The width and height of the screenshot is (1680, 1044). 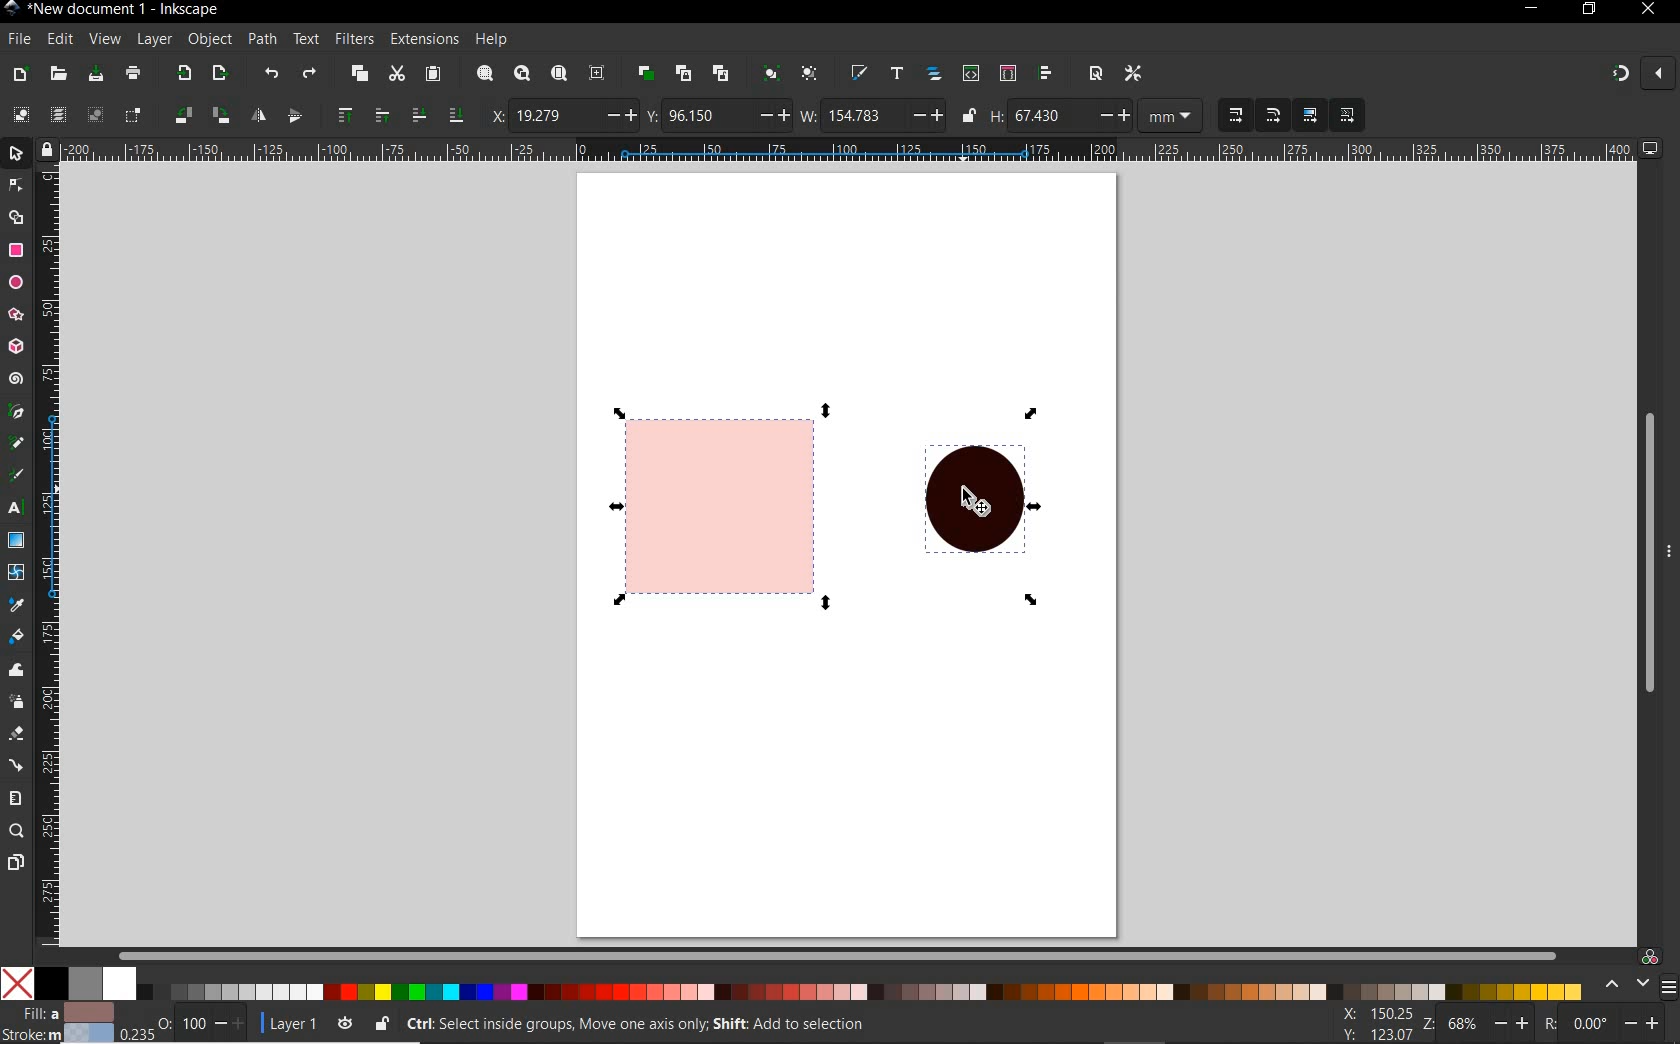 I want to click on filters, so click(x=353, y=40).